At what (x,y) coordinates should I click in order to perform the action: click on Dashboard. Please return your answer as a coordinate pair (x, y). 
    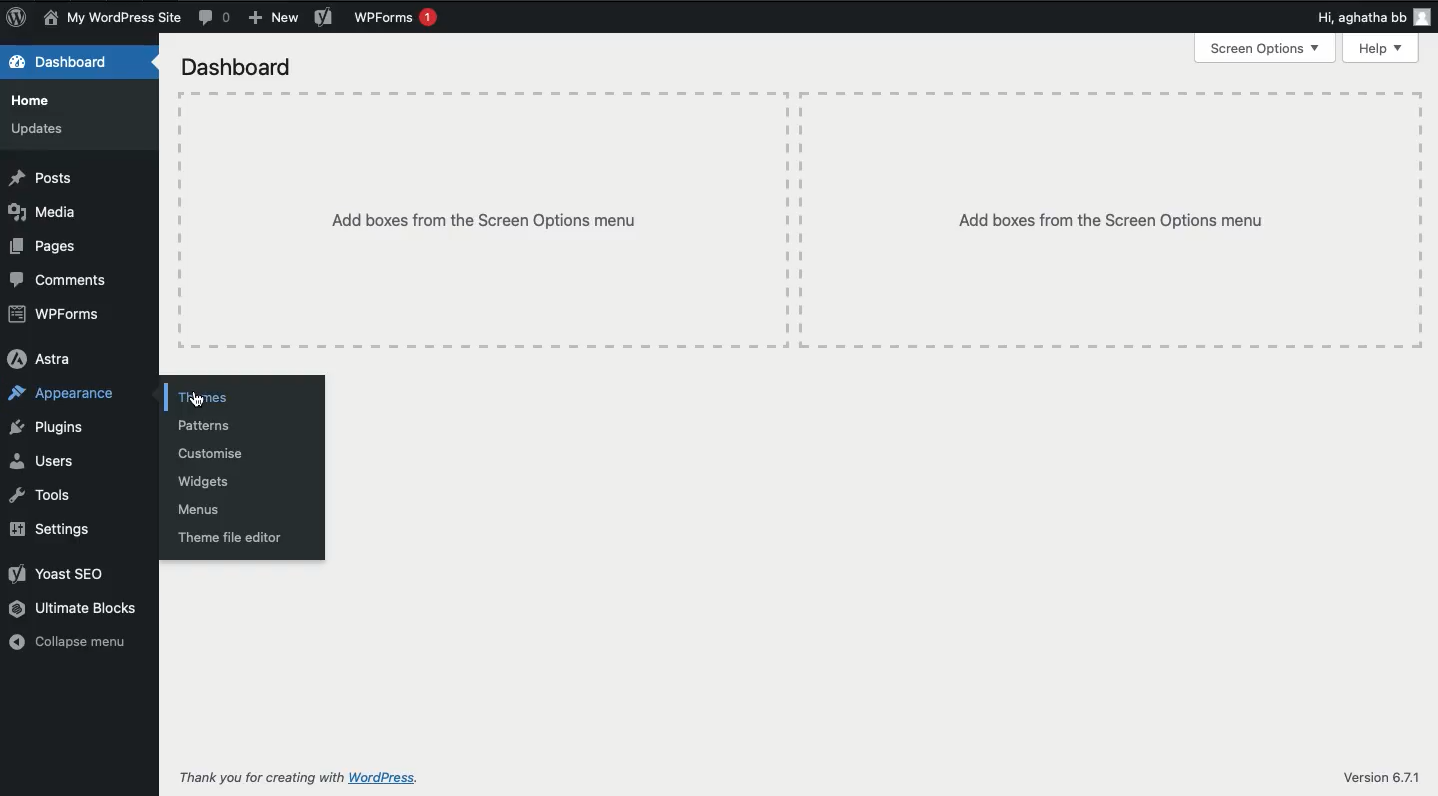
    Looking at the image, I should click on (240, 67).